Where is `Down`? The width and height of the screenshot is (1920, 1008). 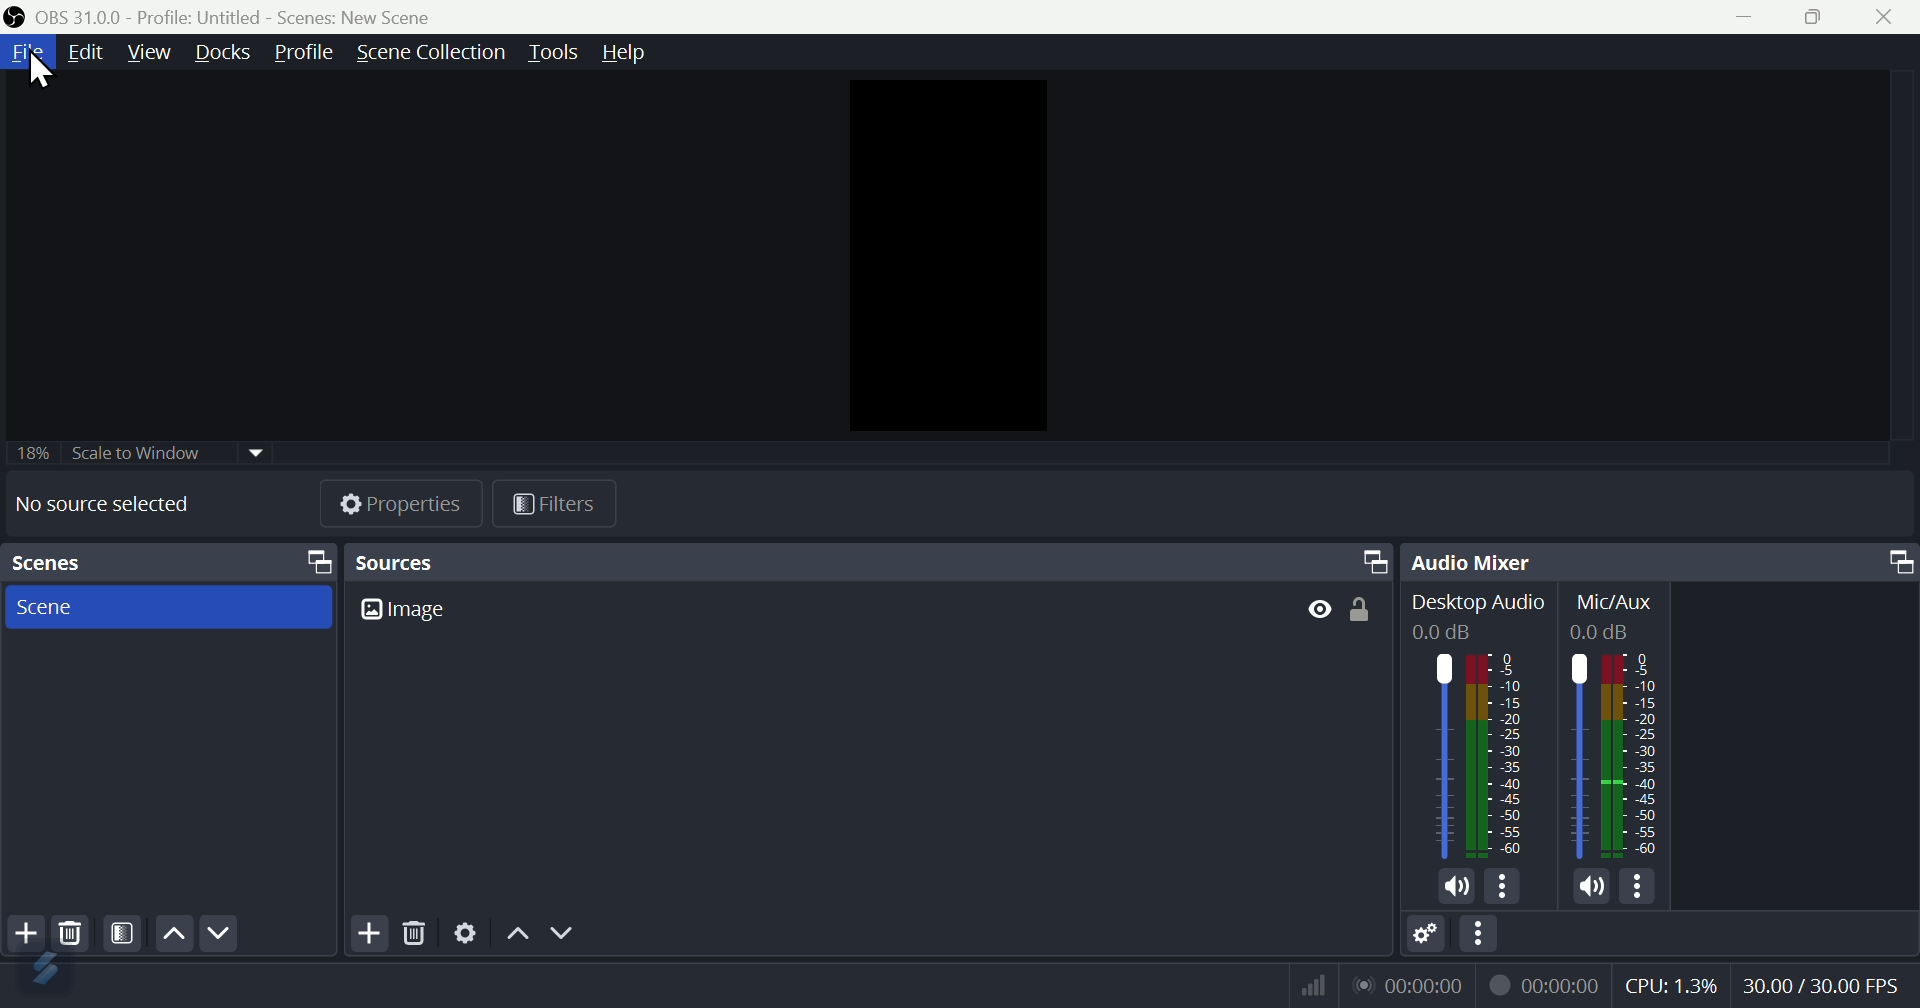 Down is located at coordinates (564, 932).